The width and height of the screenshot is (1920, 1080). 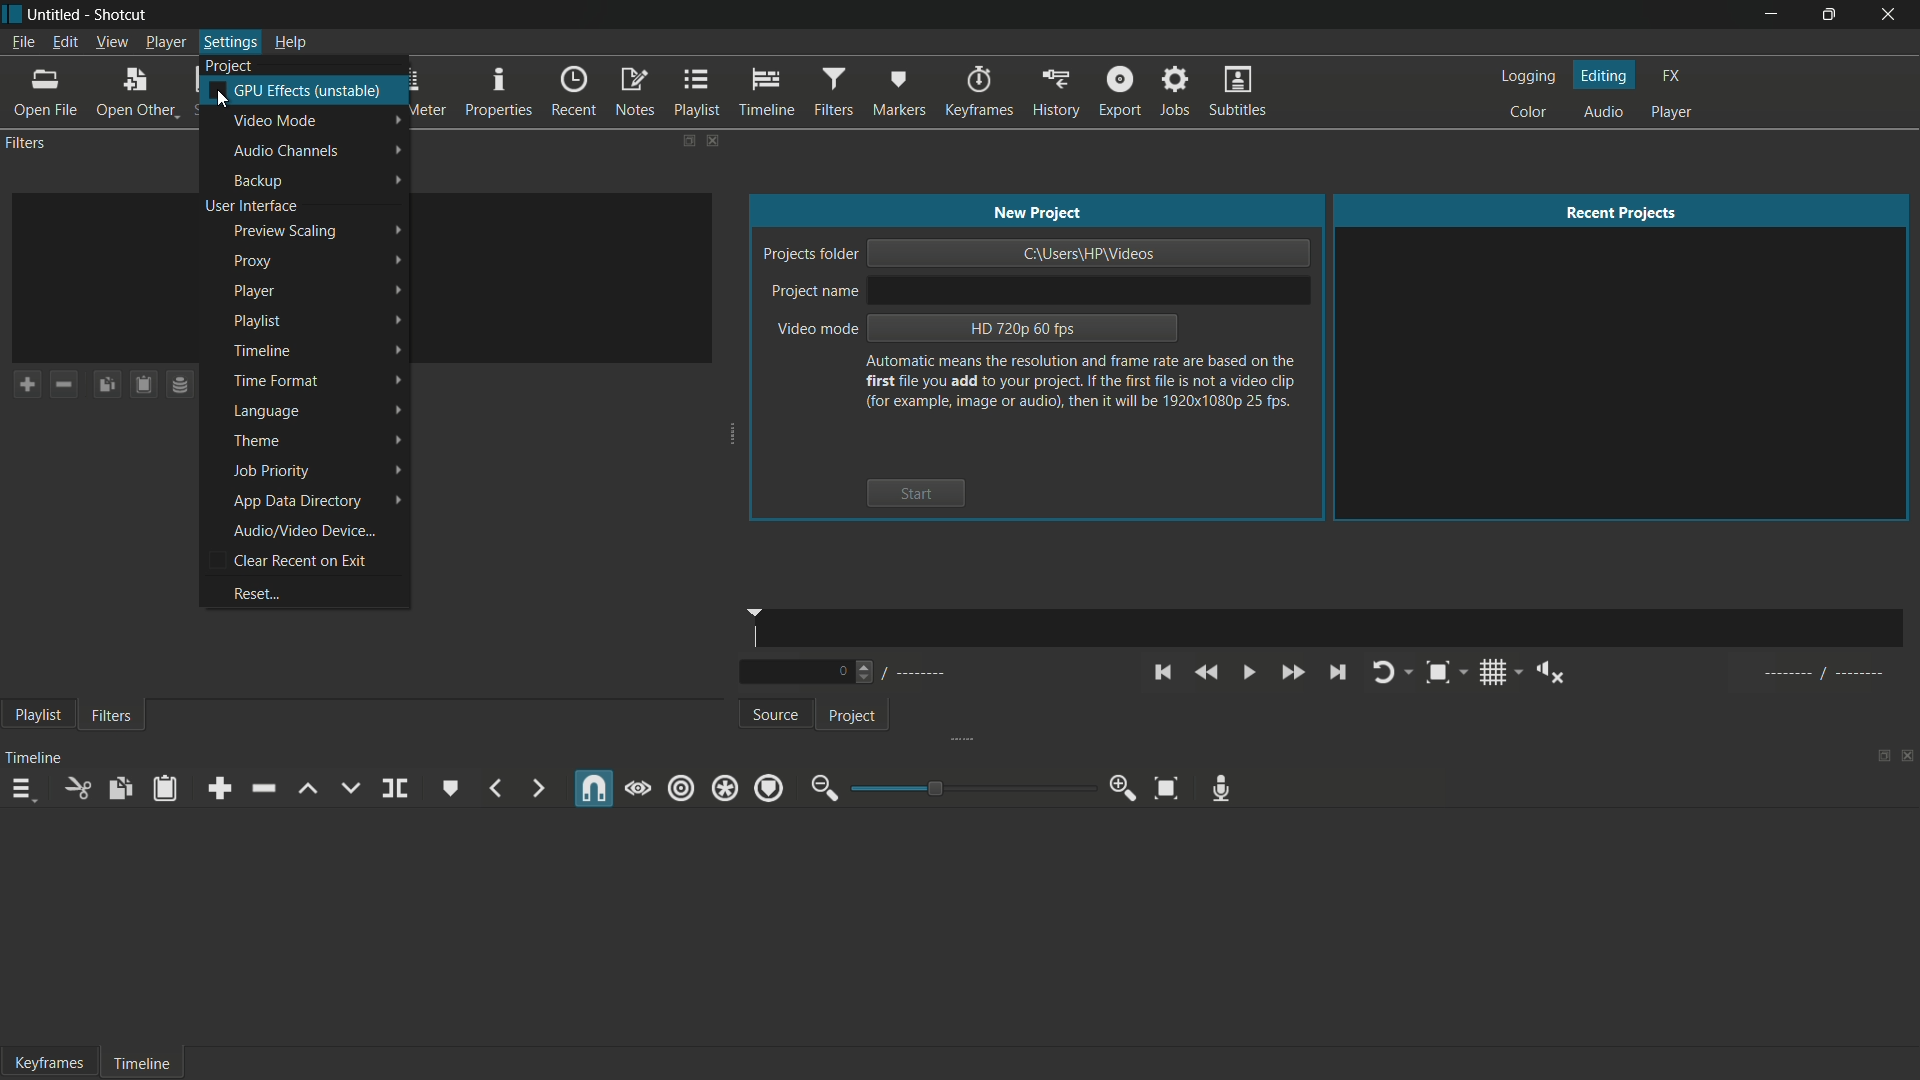 What do you see at coordinates (851, 717) in the screenshot?
I see `project` at bounding box center [851, 717].